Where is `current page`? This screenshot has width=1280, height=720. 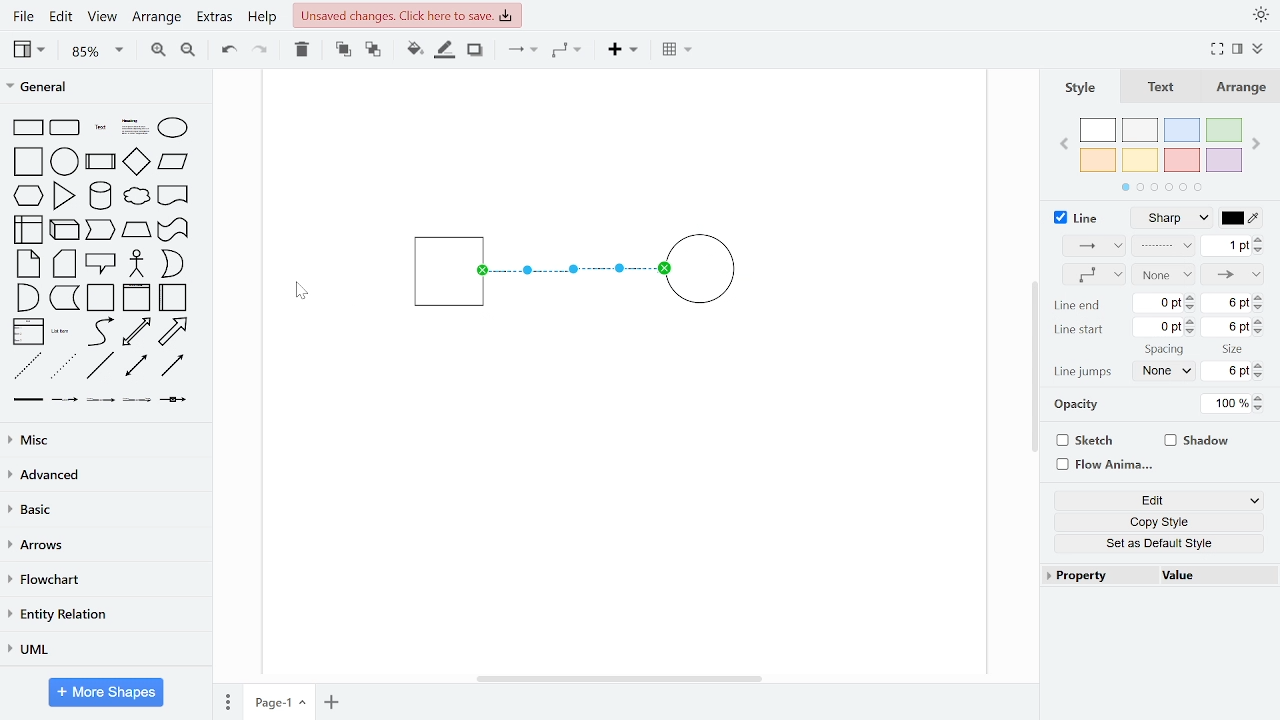
current page is located at coordinates (279, 701).